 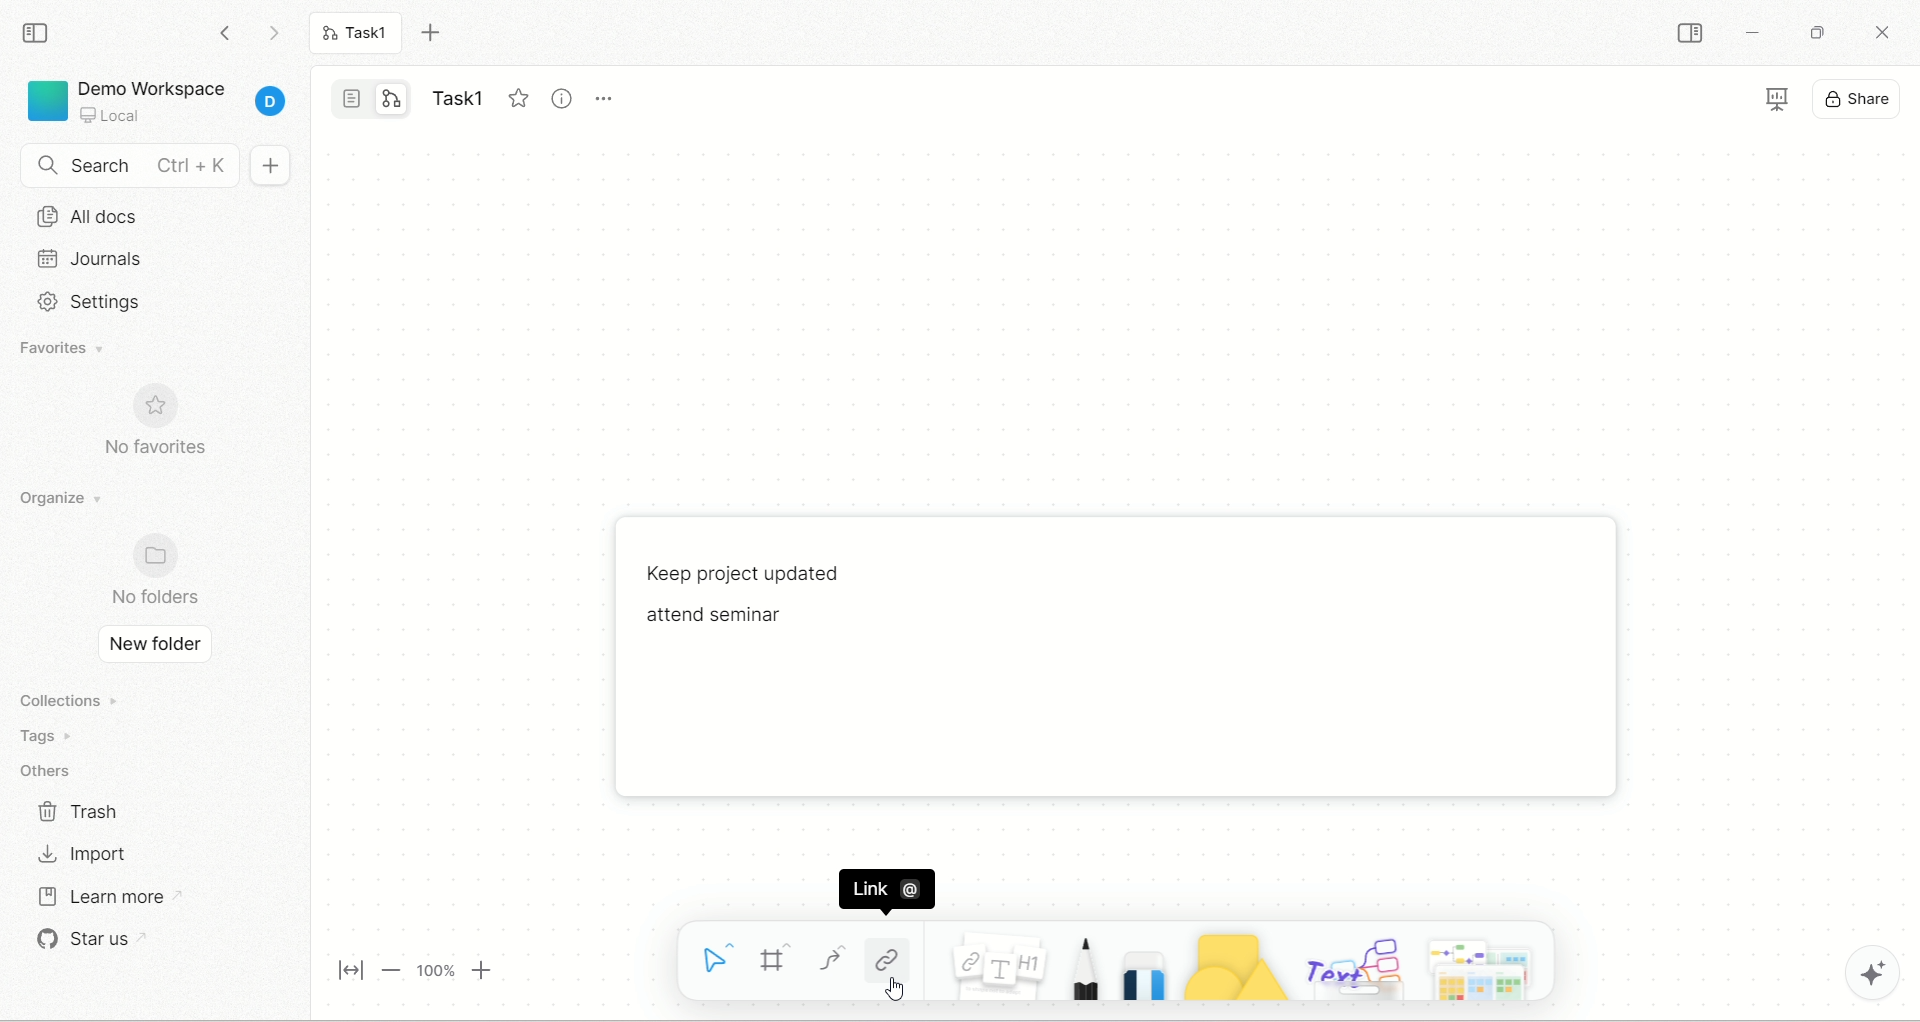 What do you see at coordinates (1234, 967) in the screenshot?
I see `shapes` at bounding box center [1234, 967].